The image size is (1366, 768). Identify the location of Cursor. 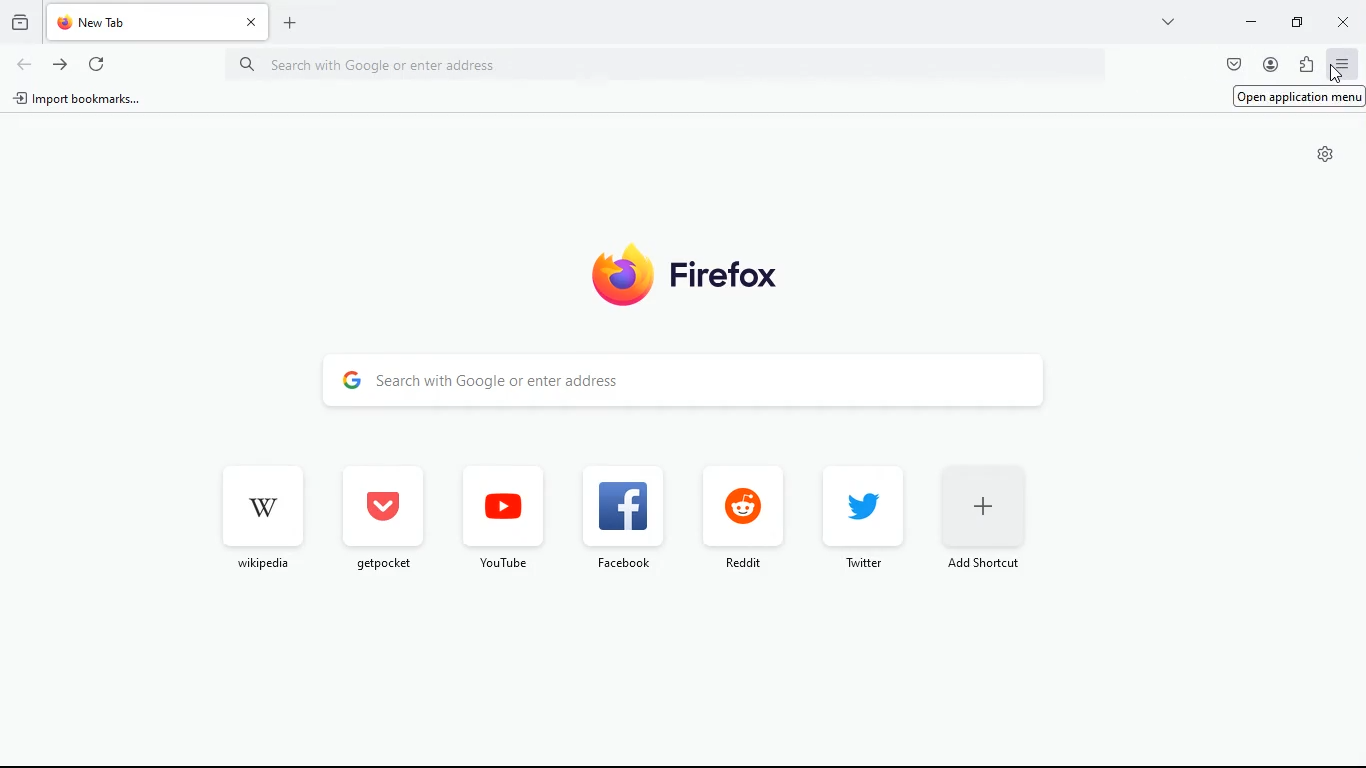
(1337, 75).